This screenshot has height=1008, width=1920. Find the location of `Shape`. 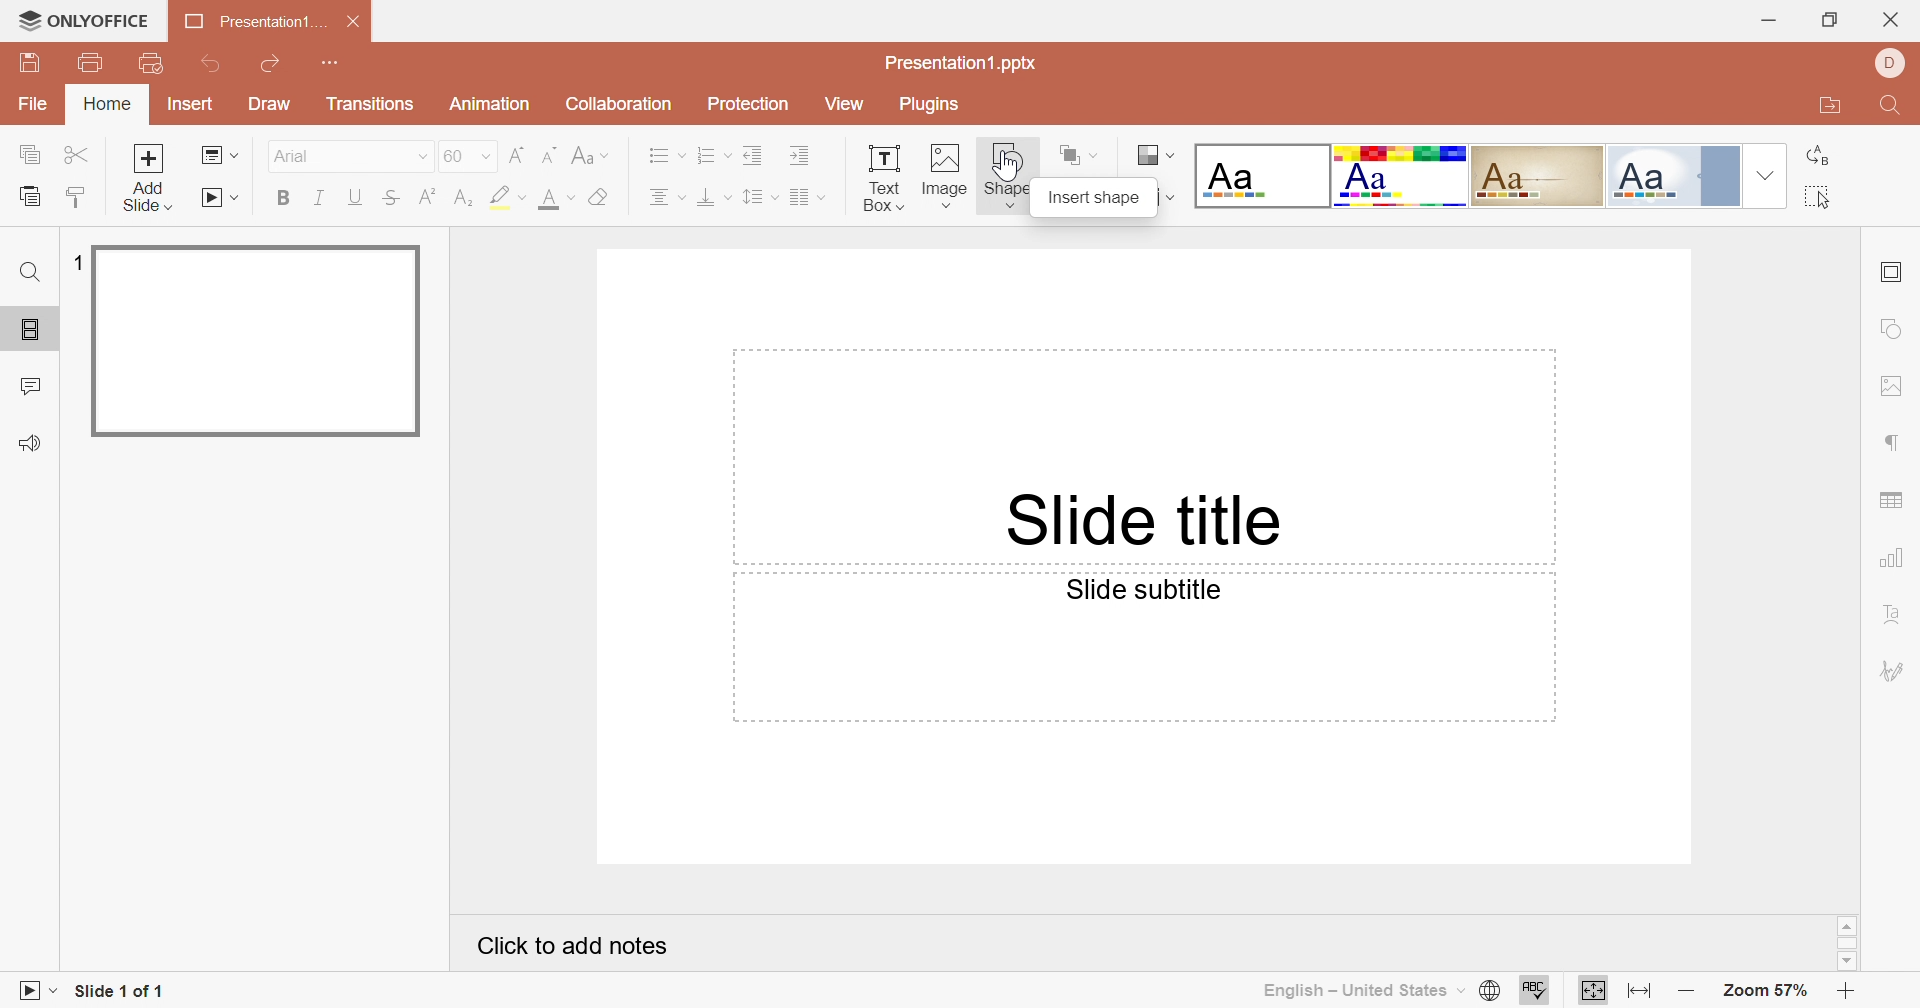

Shape is located at coordinates (1008, 179).